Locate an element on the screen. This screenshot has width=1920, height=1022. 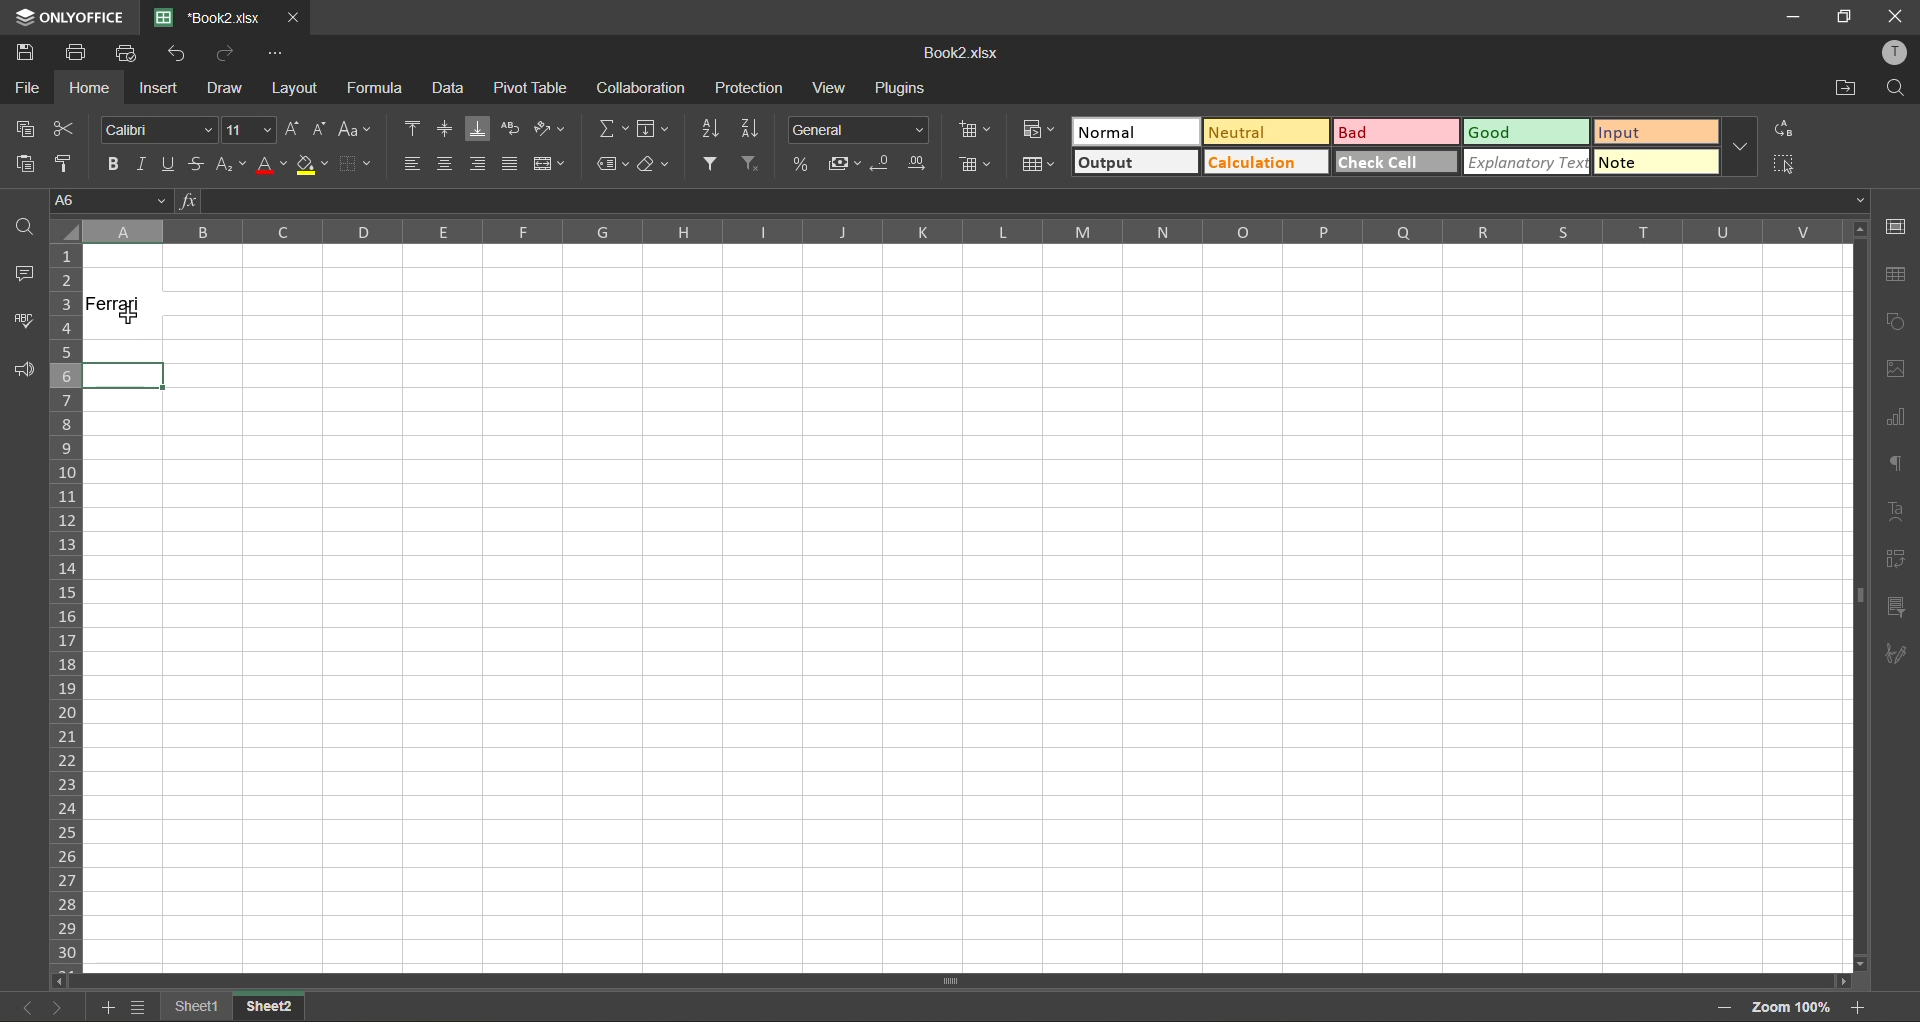
neutral is located at coordinates (1265, 131).